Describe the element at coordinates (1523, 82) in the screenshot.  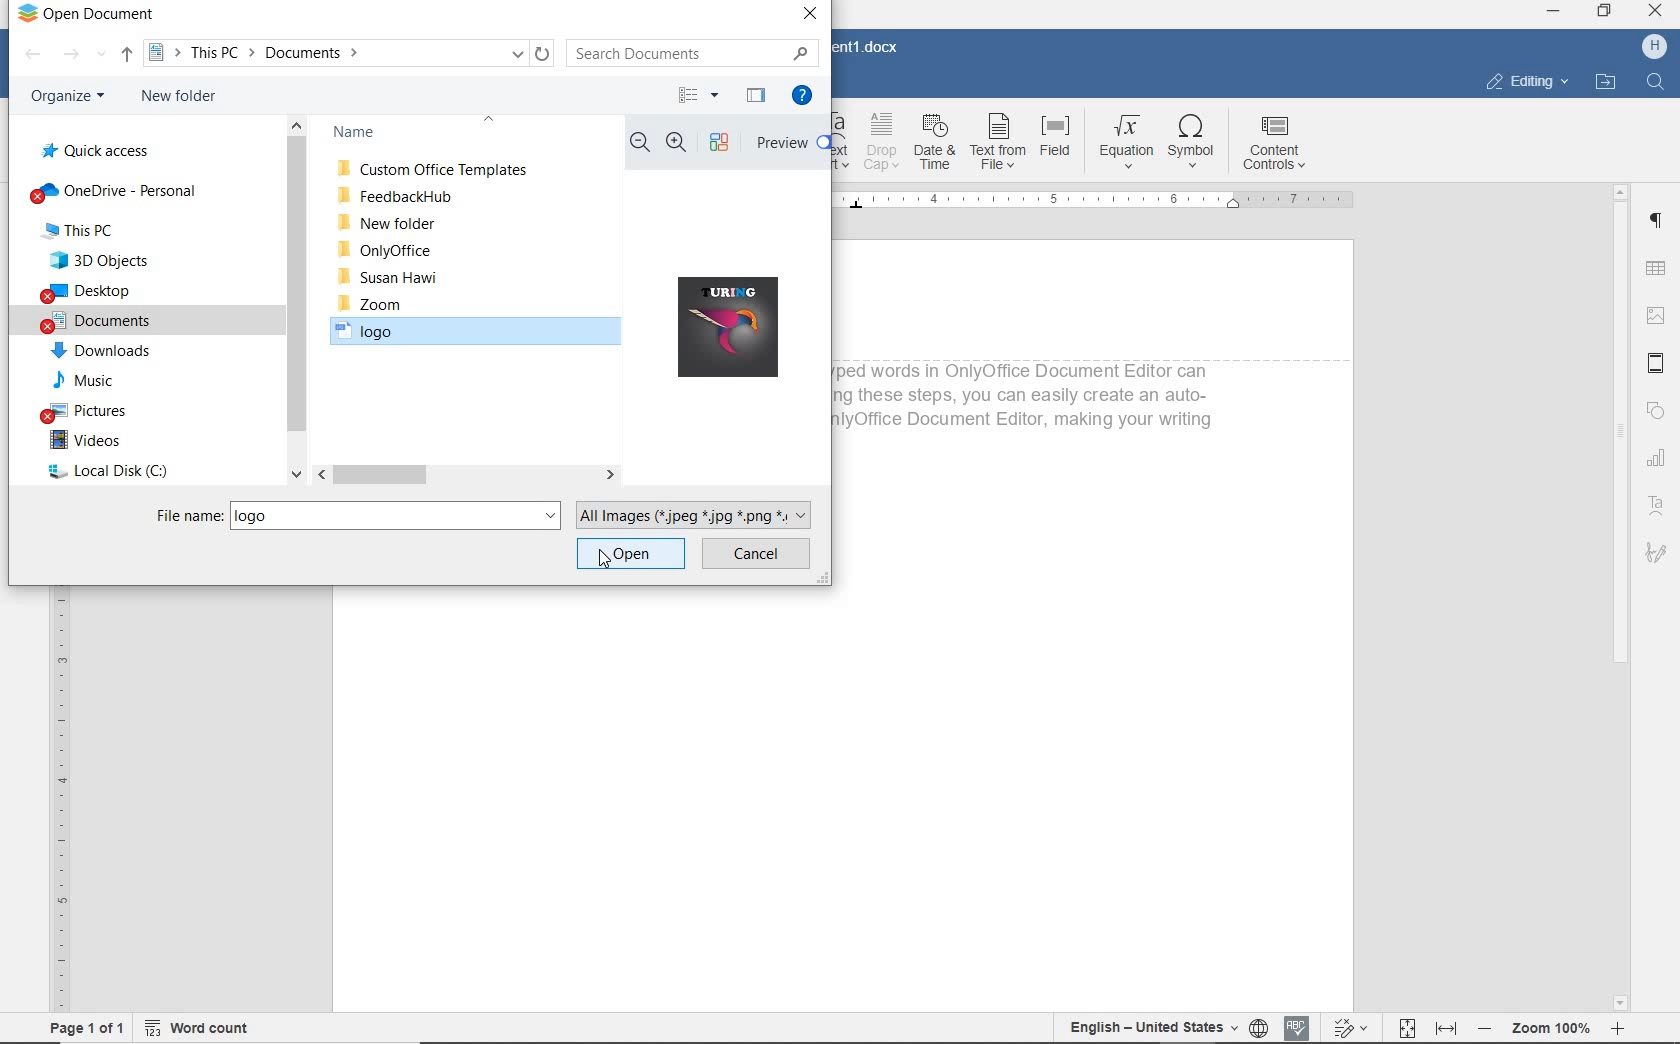
I see `Editing` at that location.